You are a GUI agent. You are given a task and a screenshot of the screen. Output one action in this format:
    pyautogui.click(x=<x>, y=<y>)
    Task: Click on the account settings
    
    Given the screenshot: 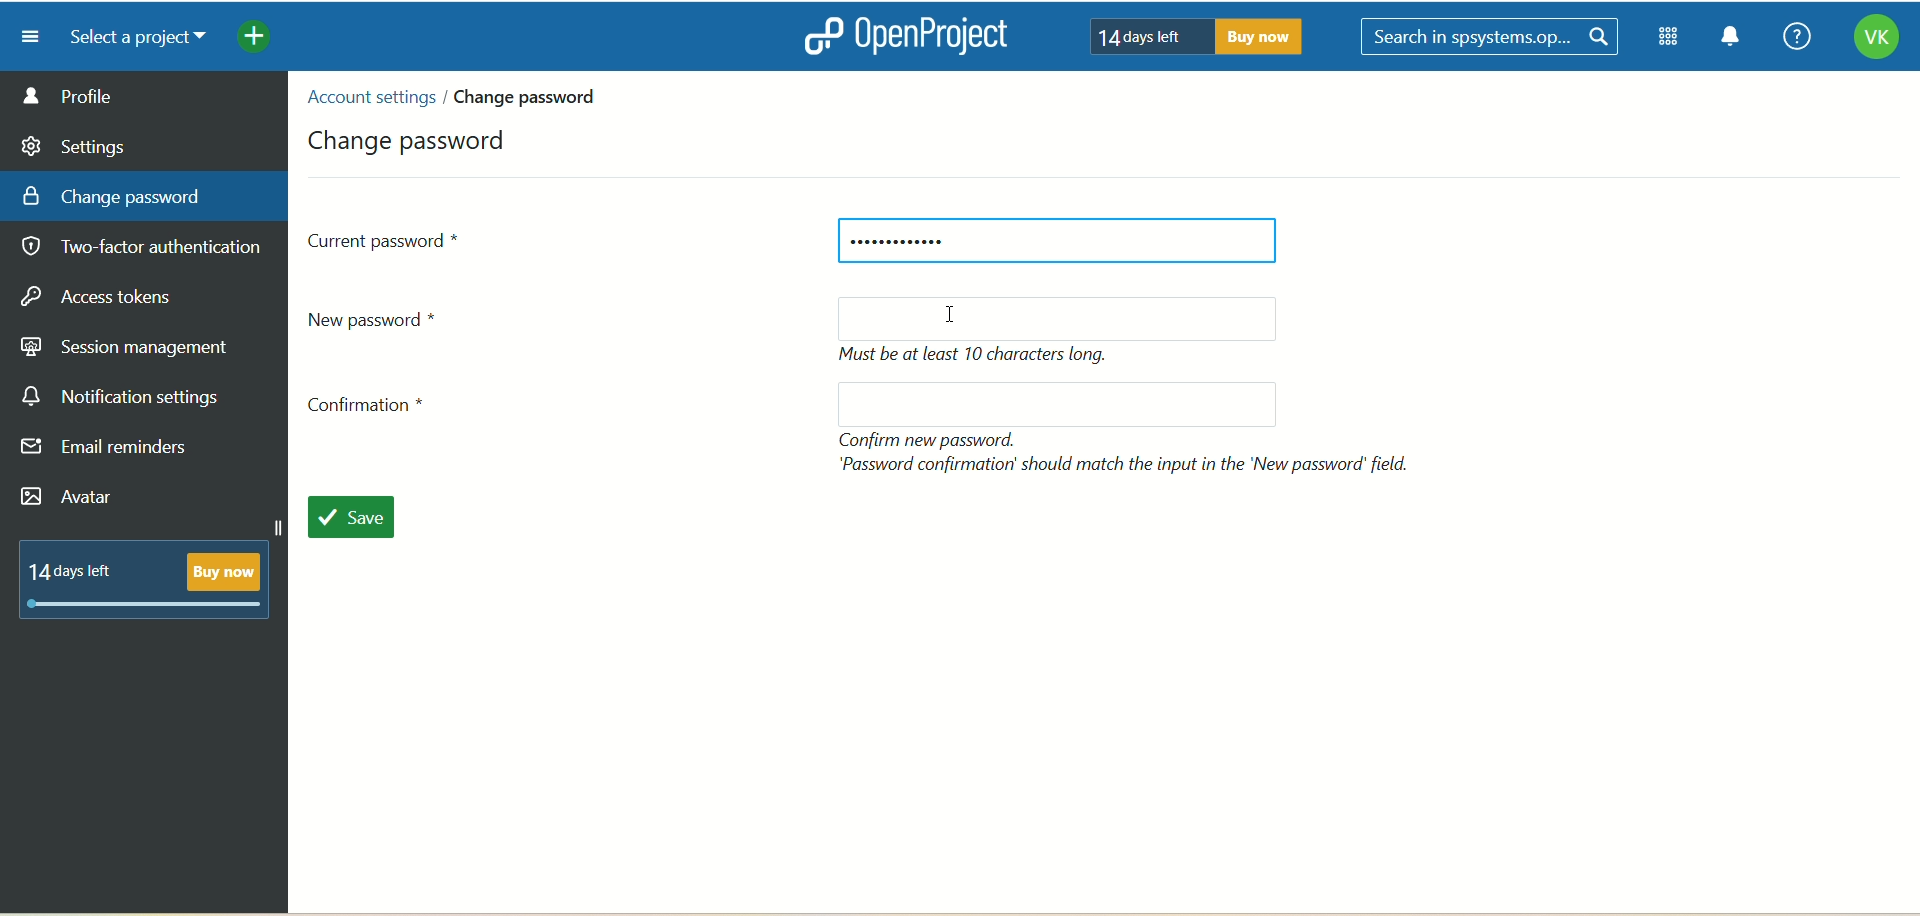 What is the action you would take?
    pyautogui.click(x=369, y=97)
    